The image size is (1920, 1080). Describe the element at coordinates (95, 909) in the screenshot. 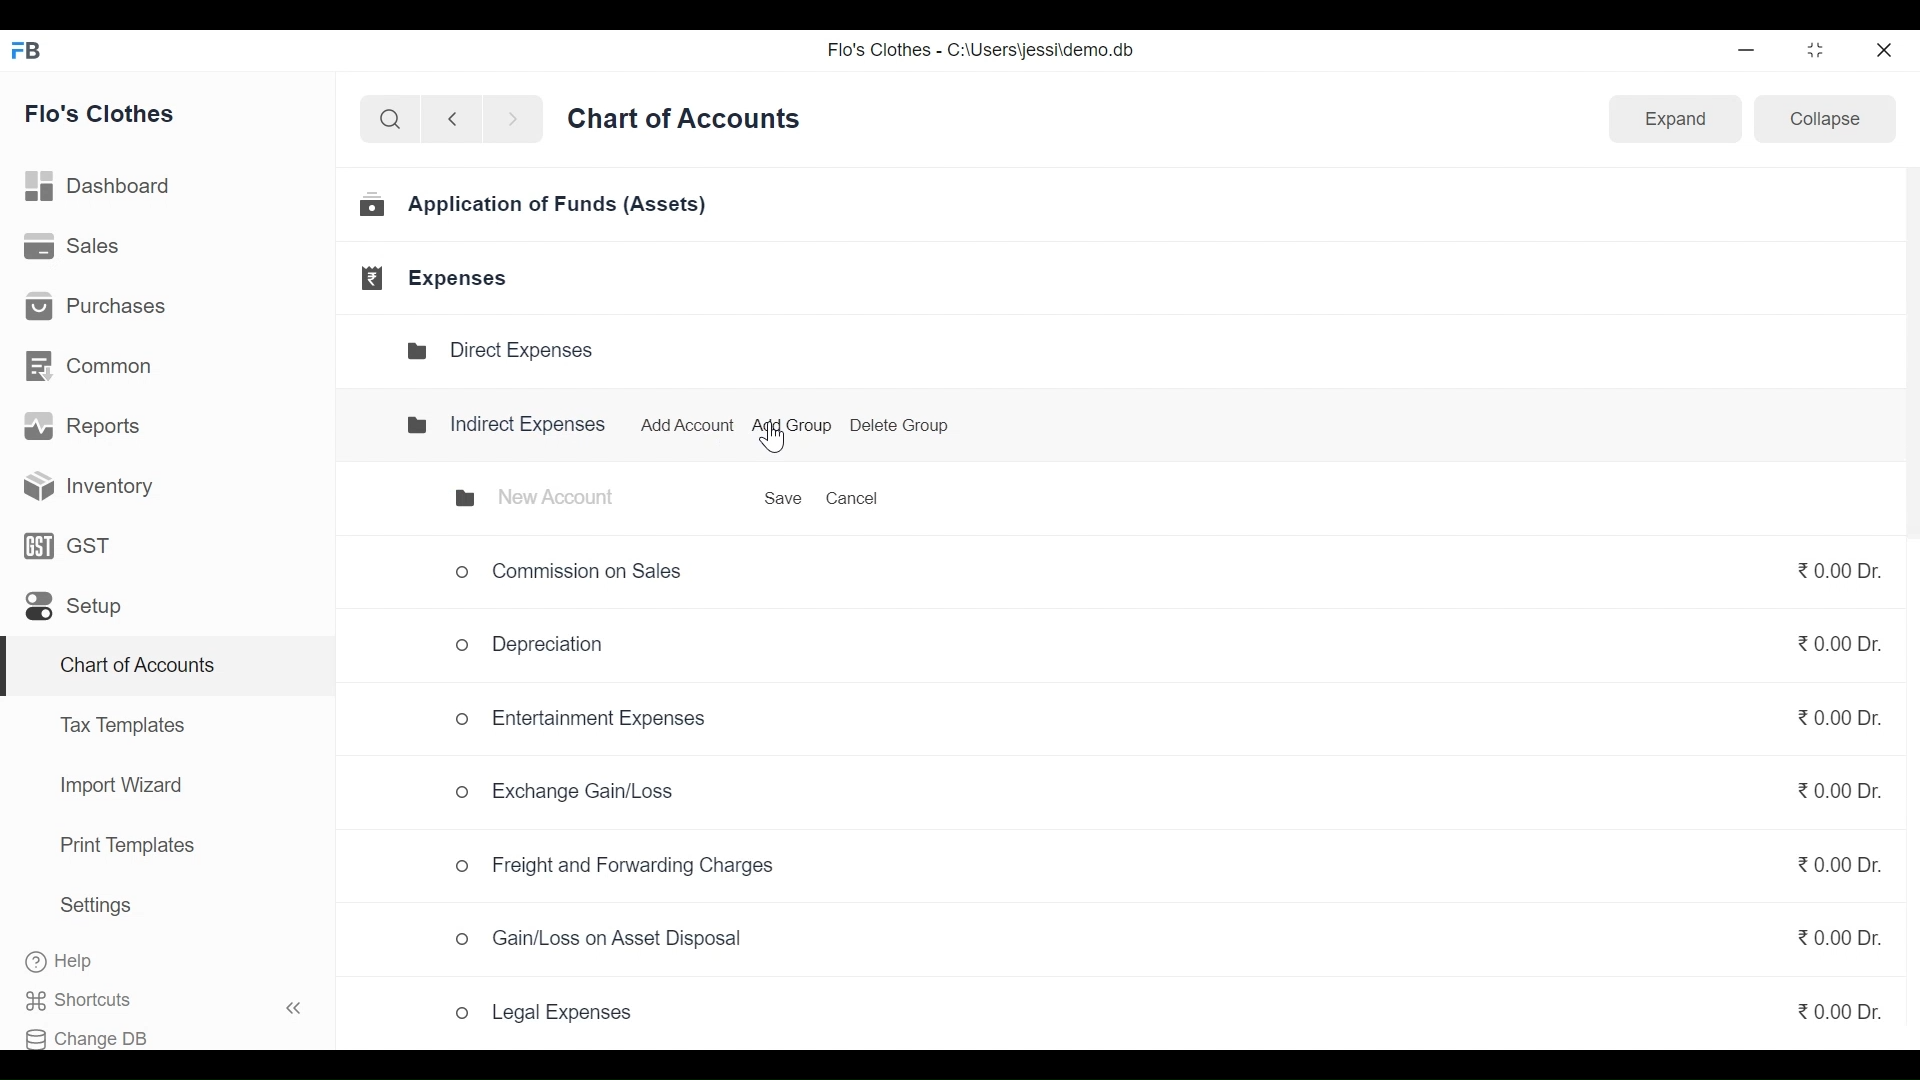

I see `Settings` at that location.